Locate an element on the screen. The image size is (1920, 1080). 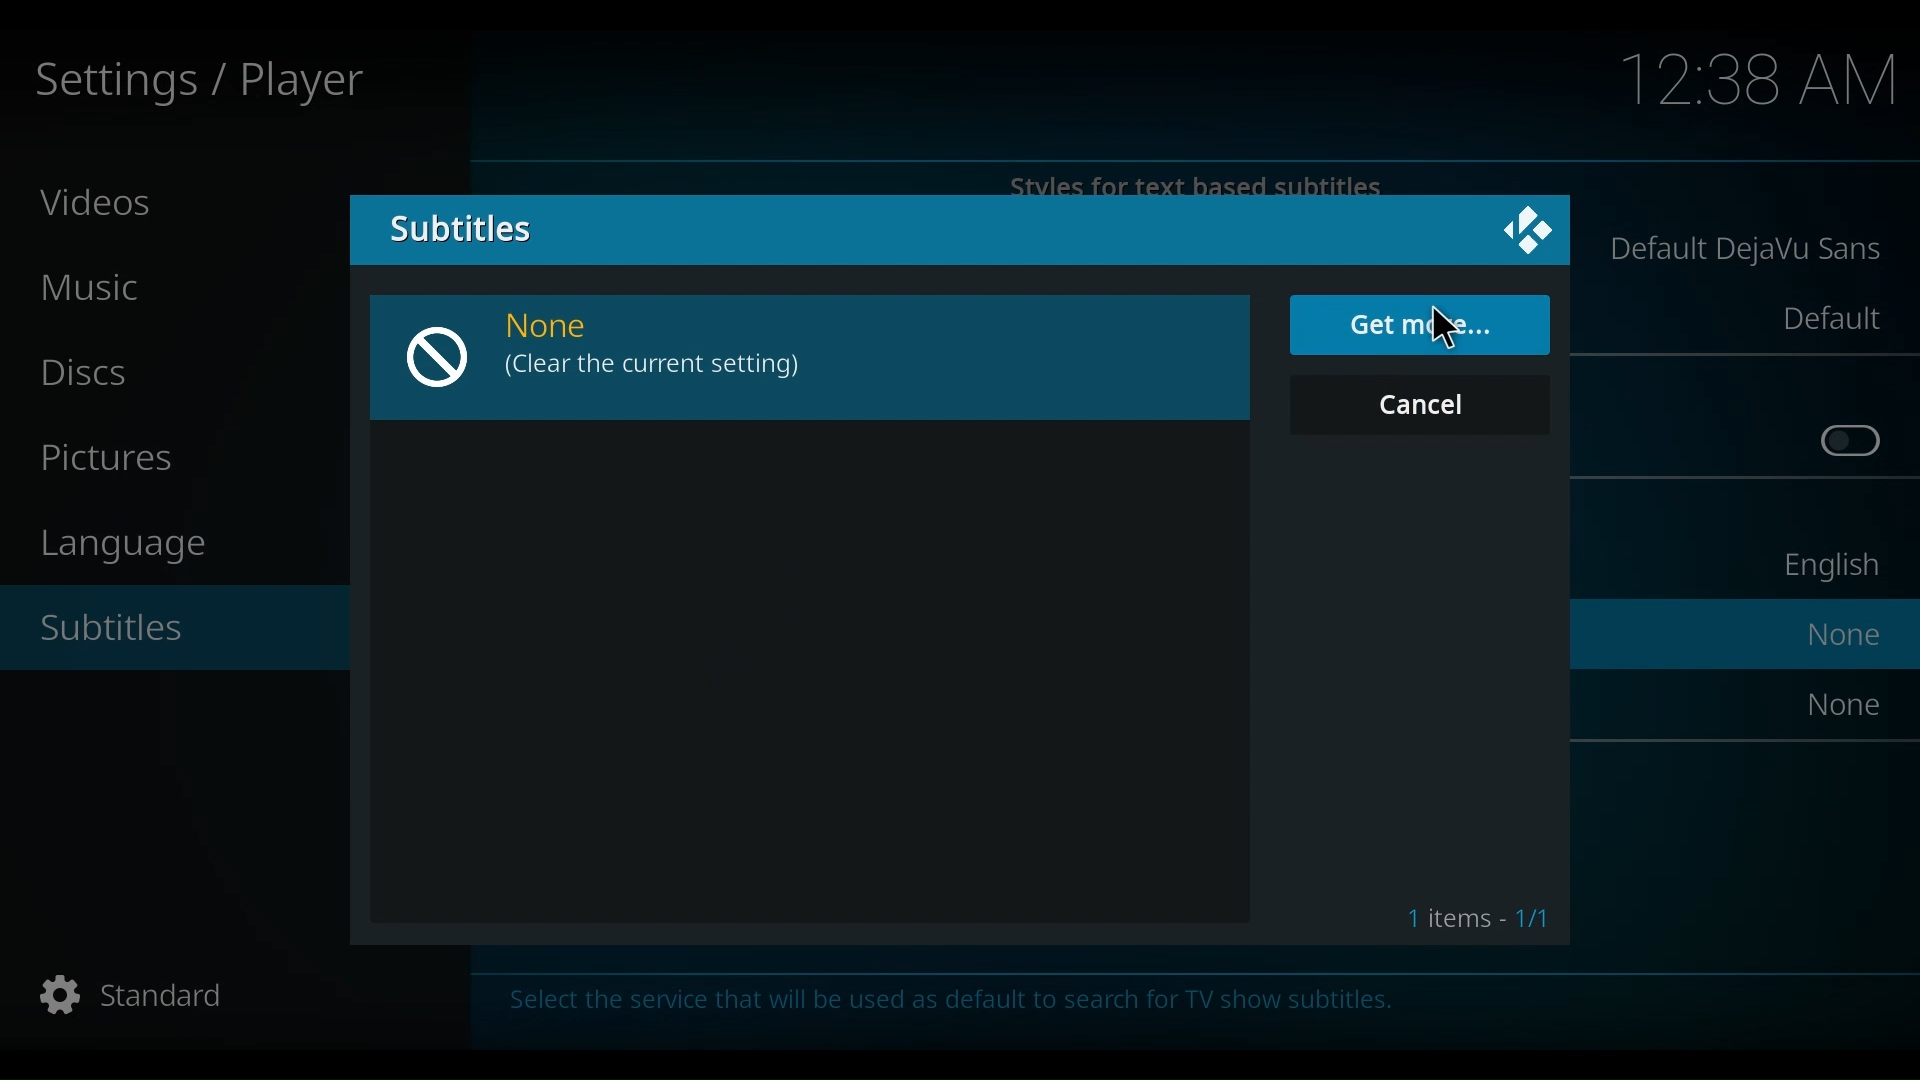
Standard is located at coordinates (128, 998).